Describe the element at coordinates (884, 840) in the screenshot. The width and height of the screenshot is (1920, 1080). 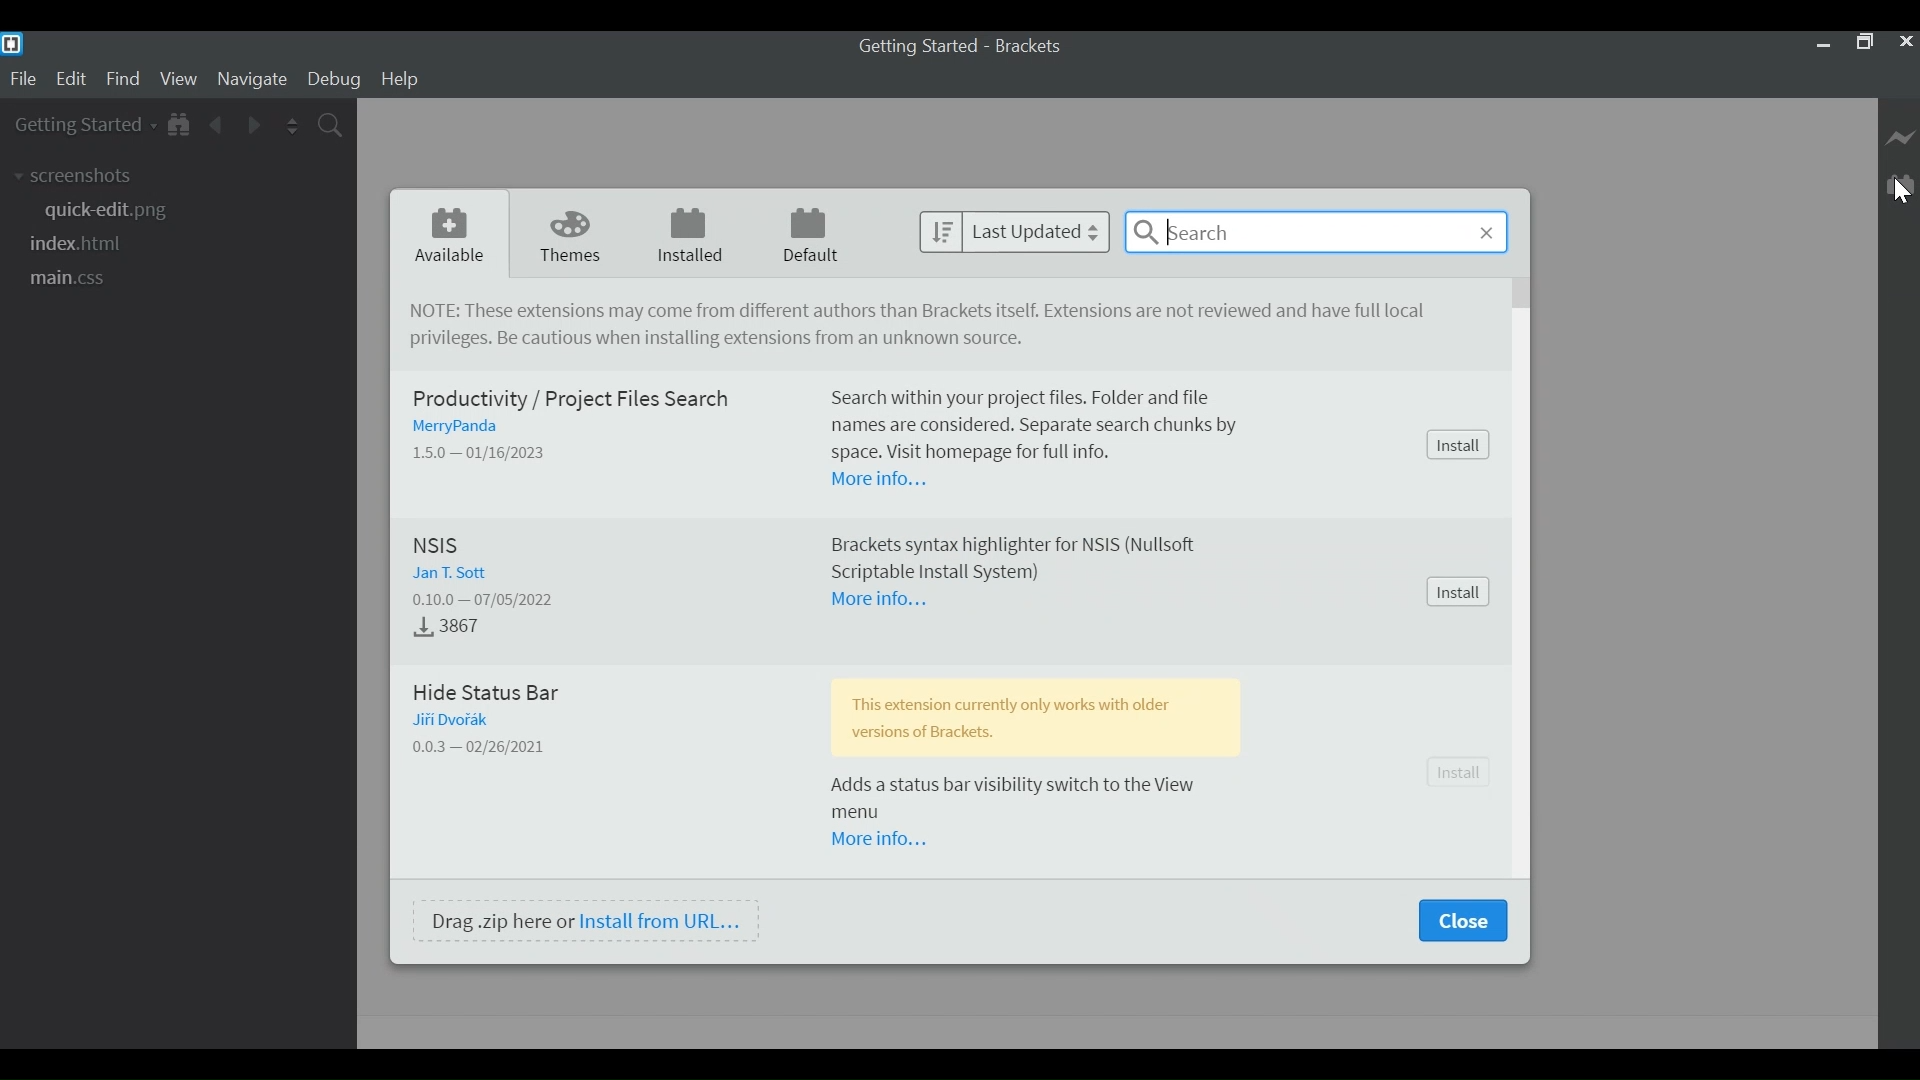
I see `More Information` at that location.